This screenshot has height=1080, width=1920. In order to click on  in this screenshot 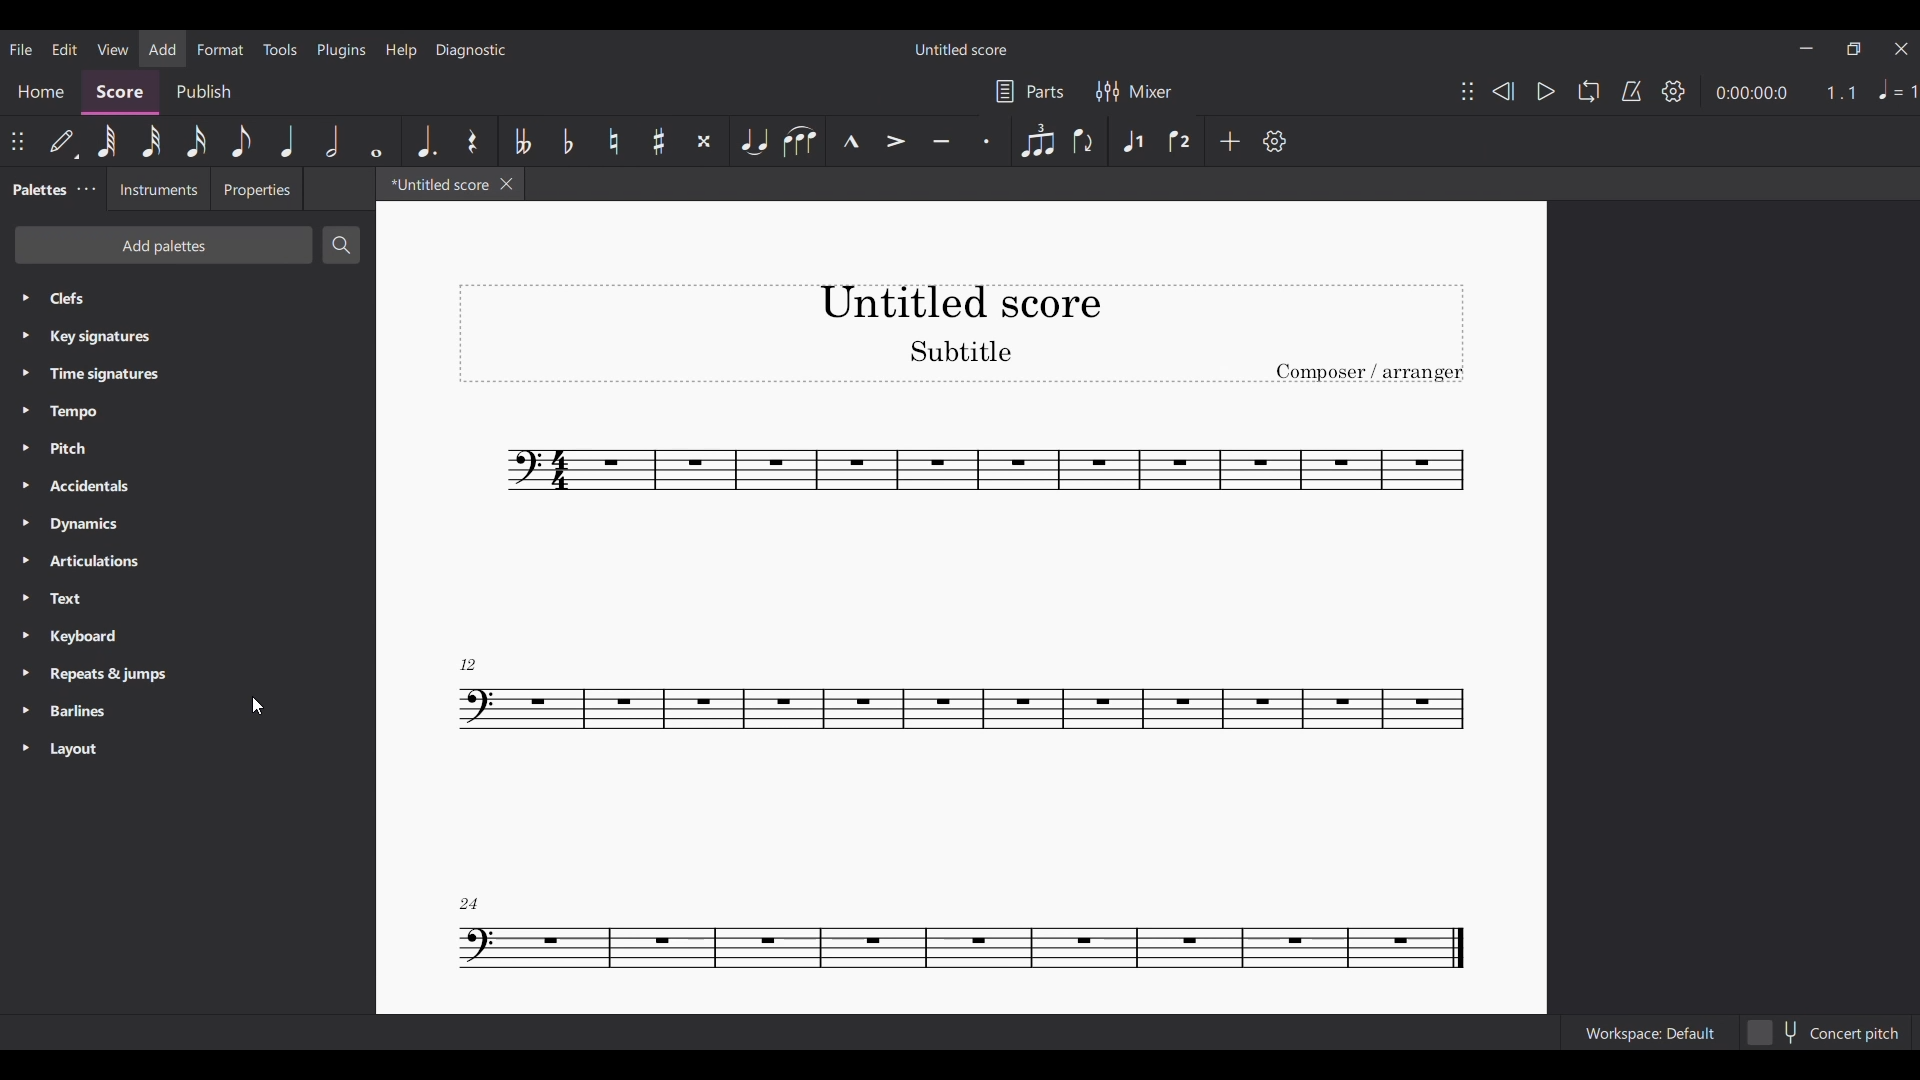, I will do `click(1685, 91)`.